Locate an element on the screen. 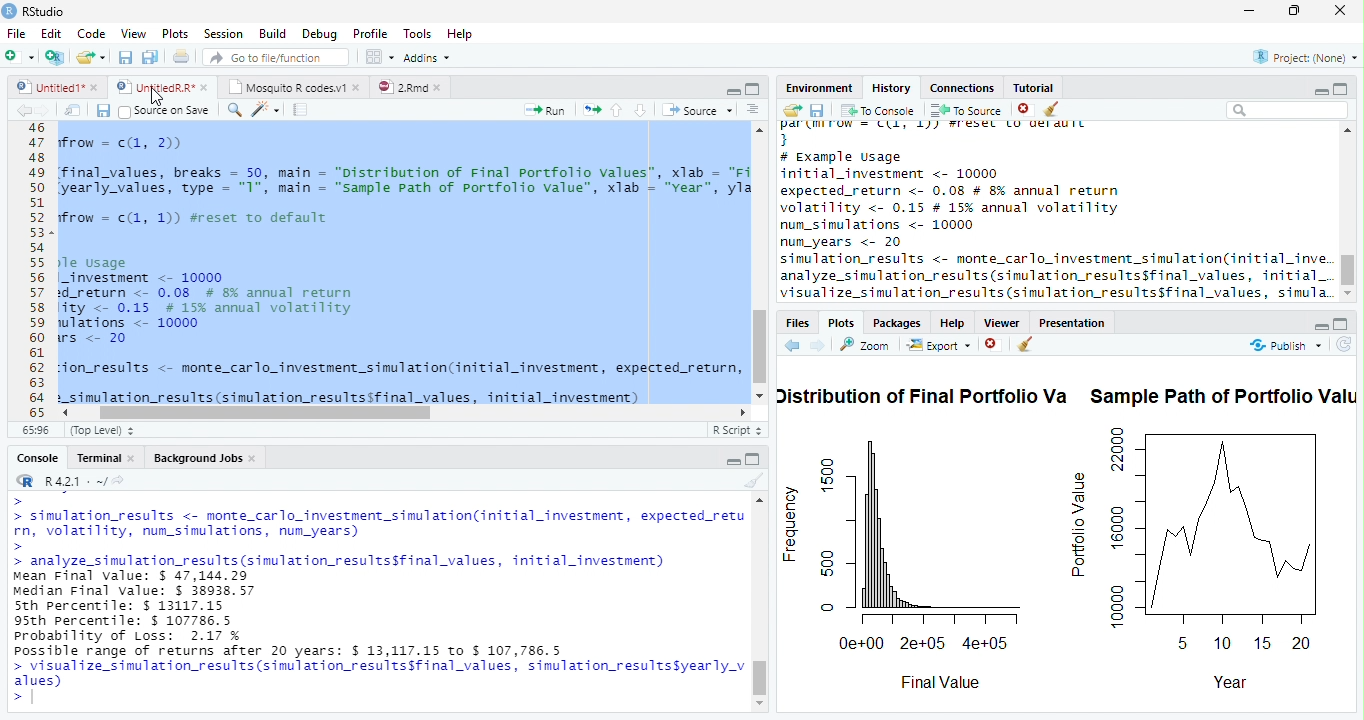 This screenshot has height=720, width=1364. Project: (None) is located at coordinates (1301, 58).